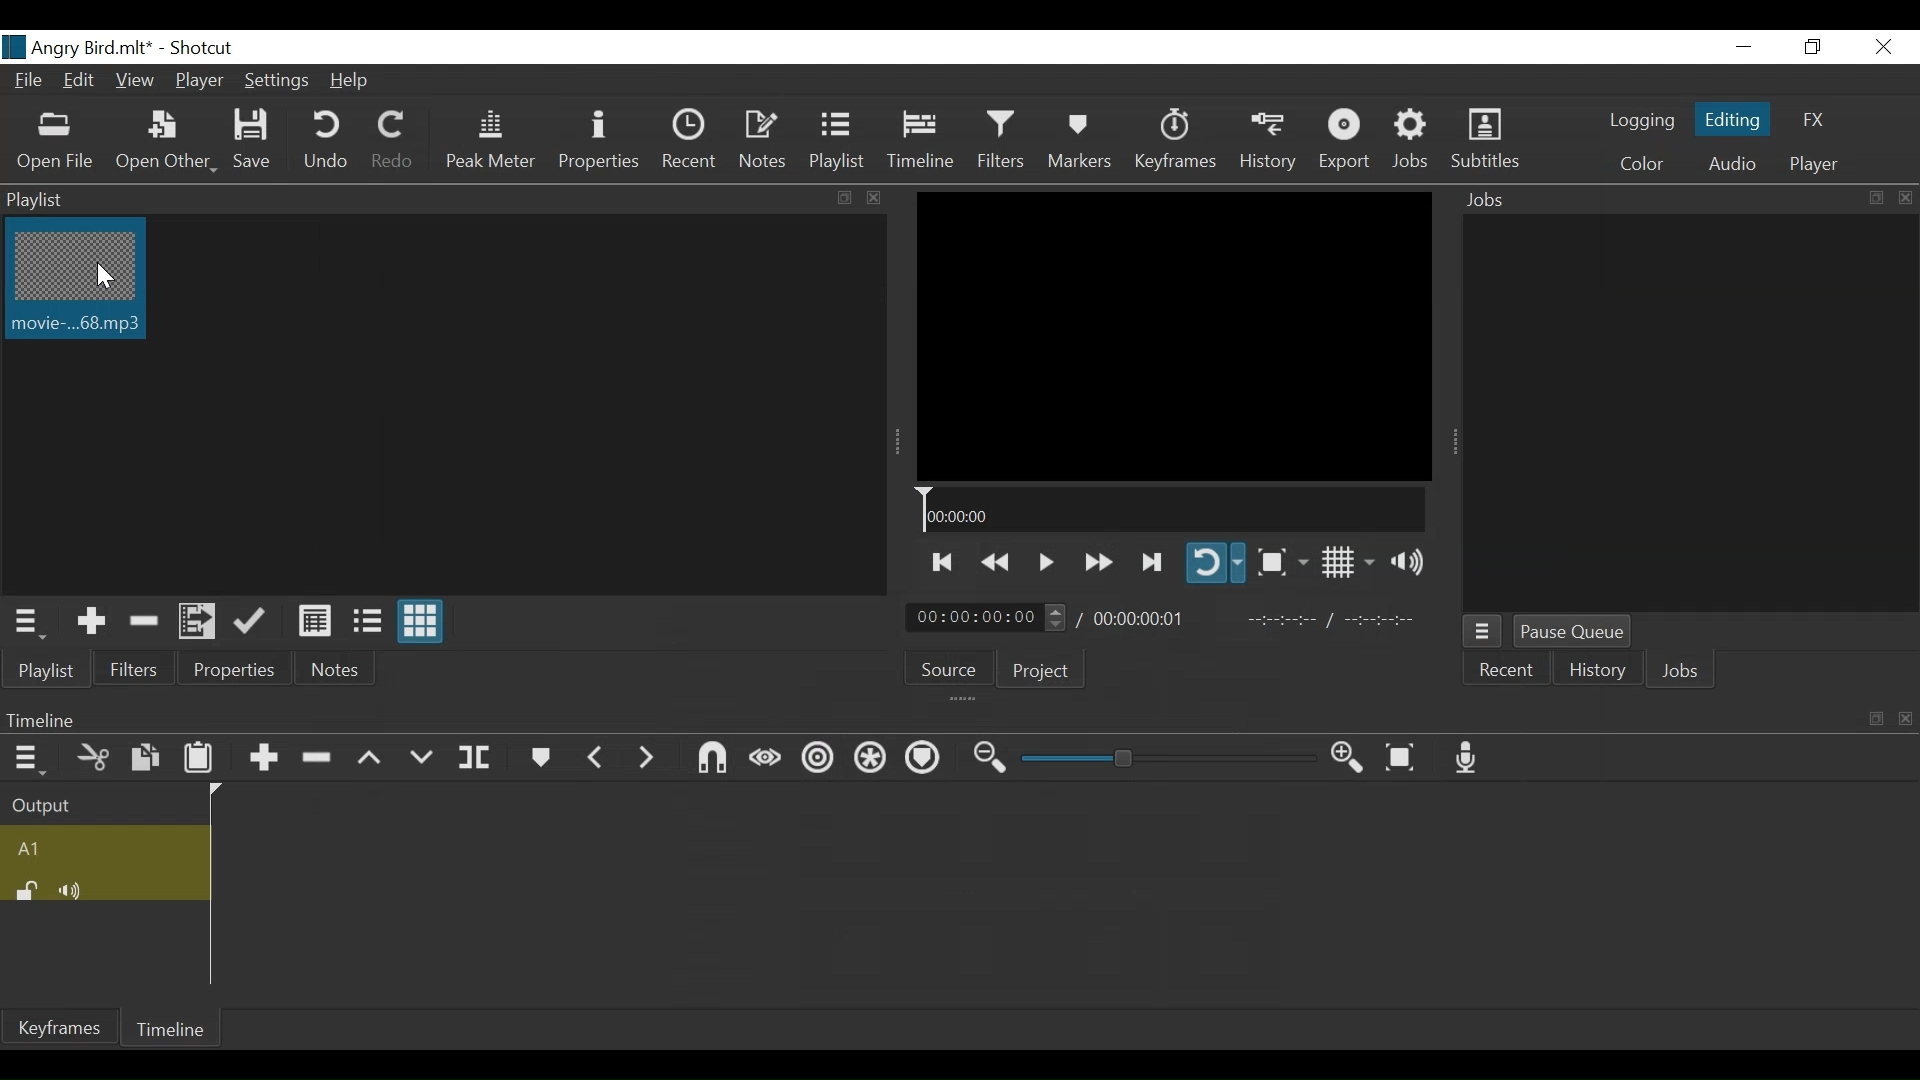  Describe the element at coordinates (1874, 719) in the screenshot. I see `resize` at that location.